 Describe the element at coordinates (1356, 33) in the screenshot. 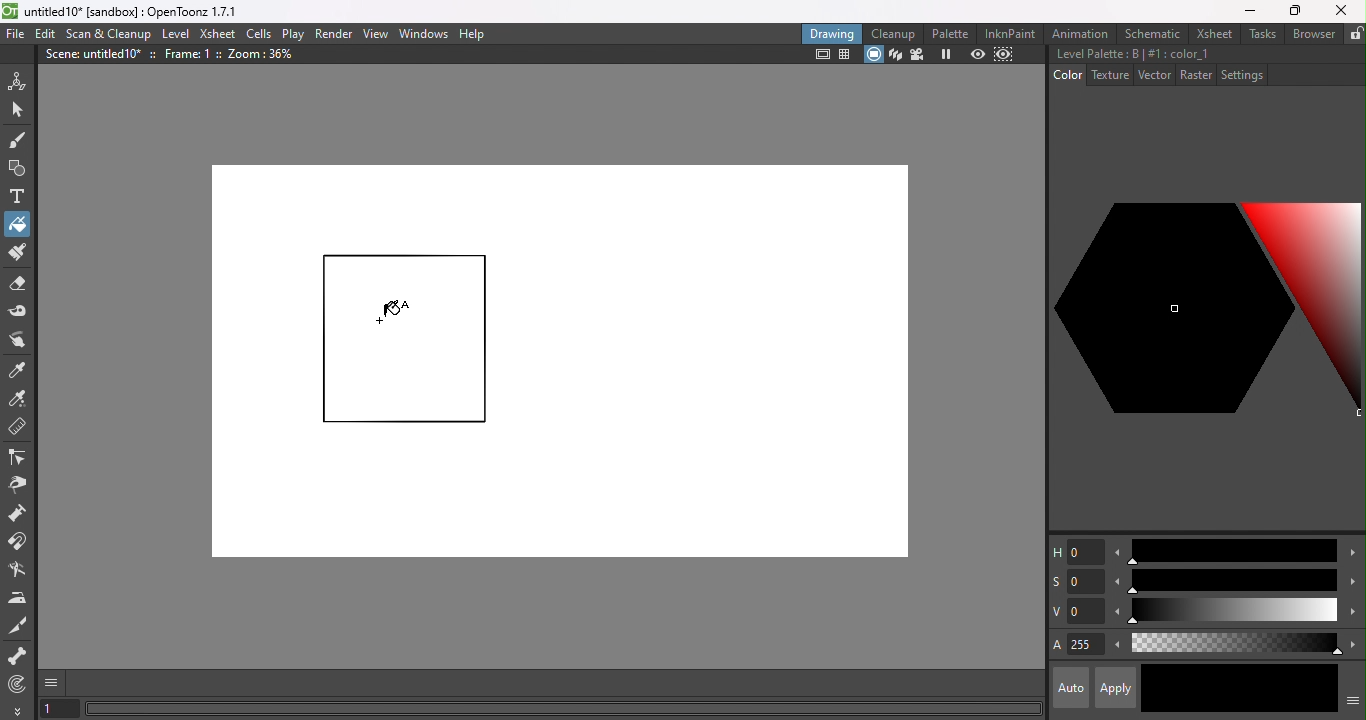

I see `Lock rooms tab` at that location.